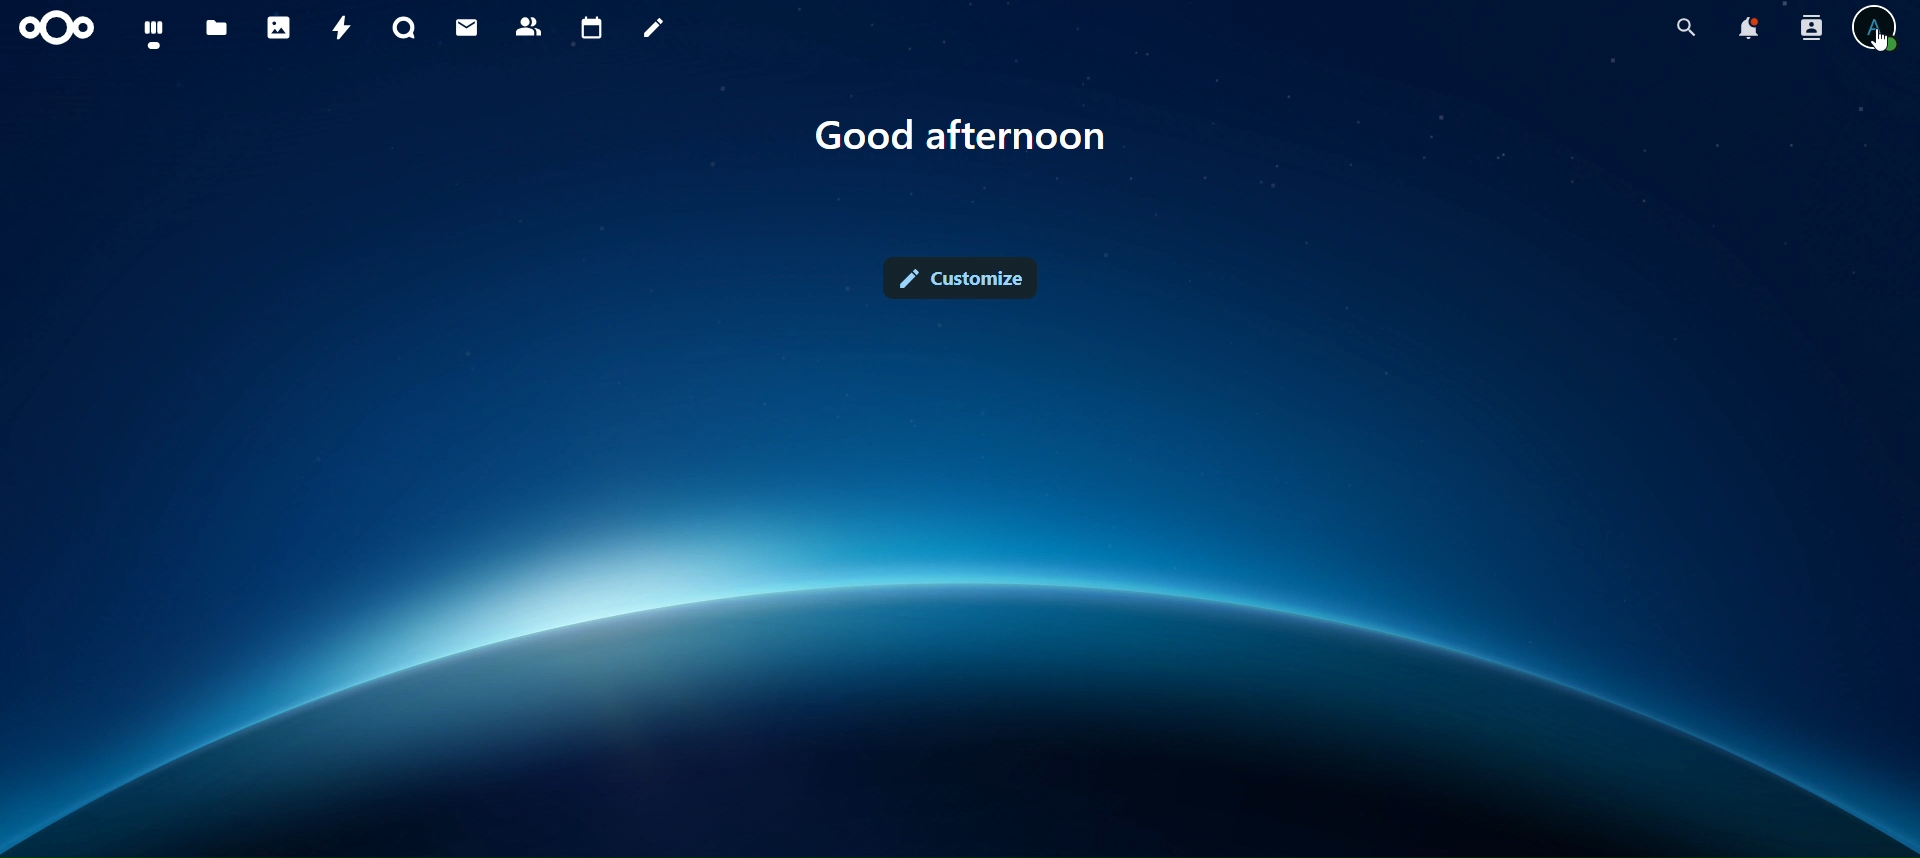 Image resolution: width=1920 pixels, height=858 pixels. I want to click on icon, so click(56, 26).